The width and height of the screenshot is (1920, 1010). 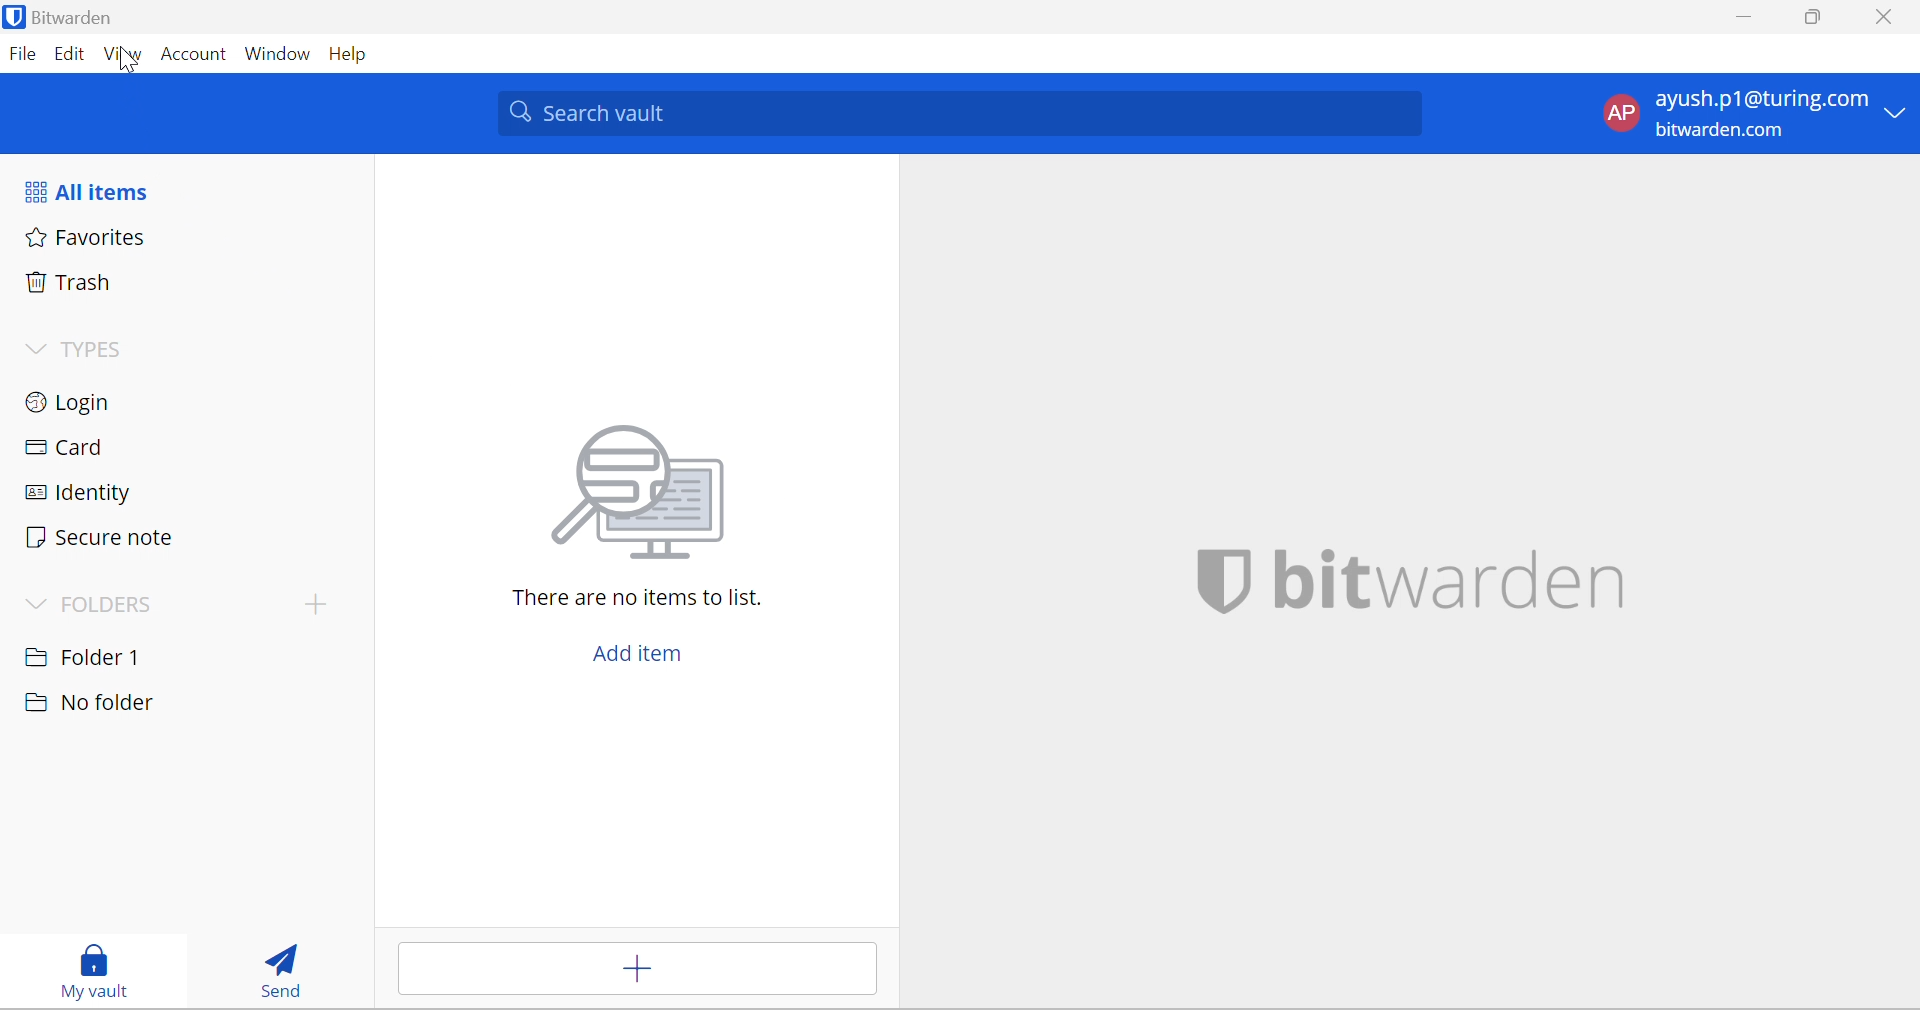 What do you see at coordinates (1751, 111) in the screenshot?
I see `Account options` at bounding box center [1751, 111].